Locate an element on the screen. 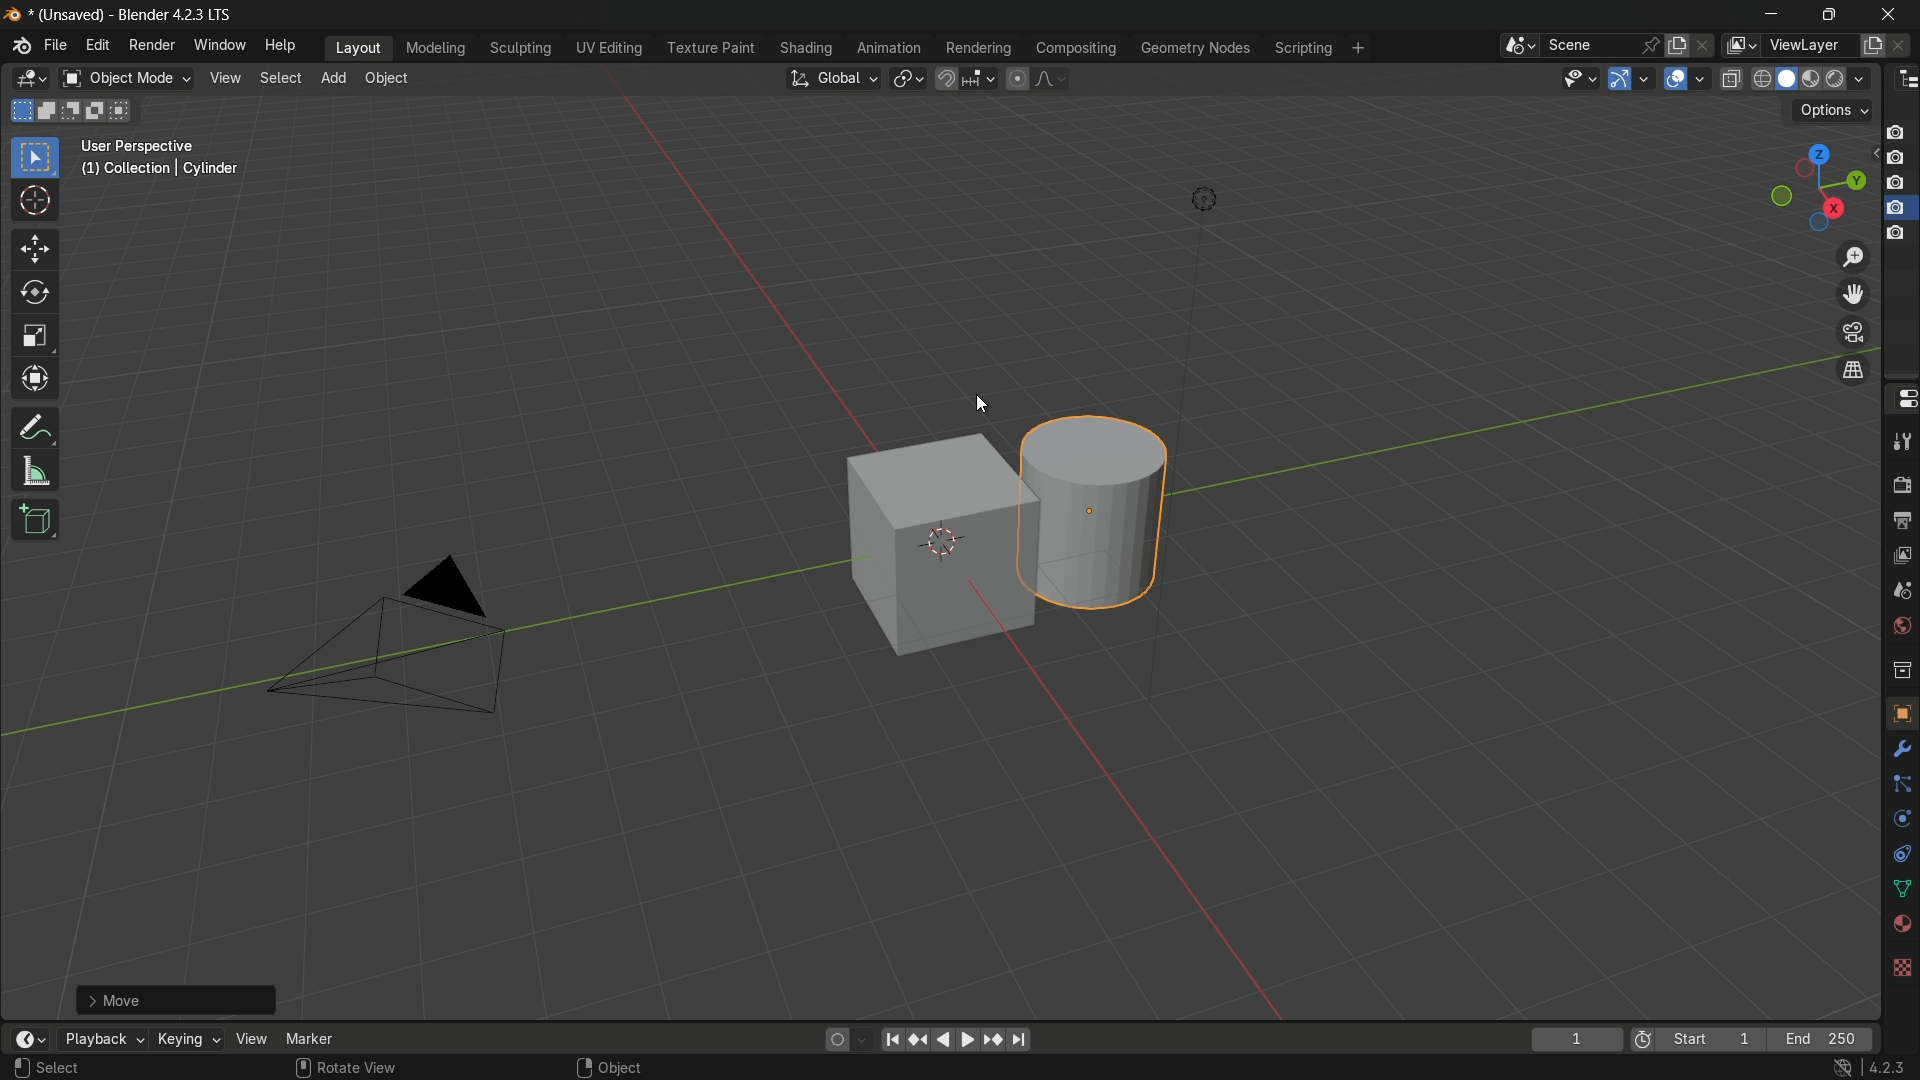 The image size is (1920, 1080). render is located at coordinates (1898, 483).